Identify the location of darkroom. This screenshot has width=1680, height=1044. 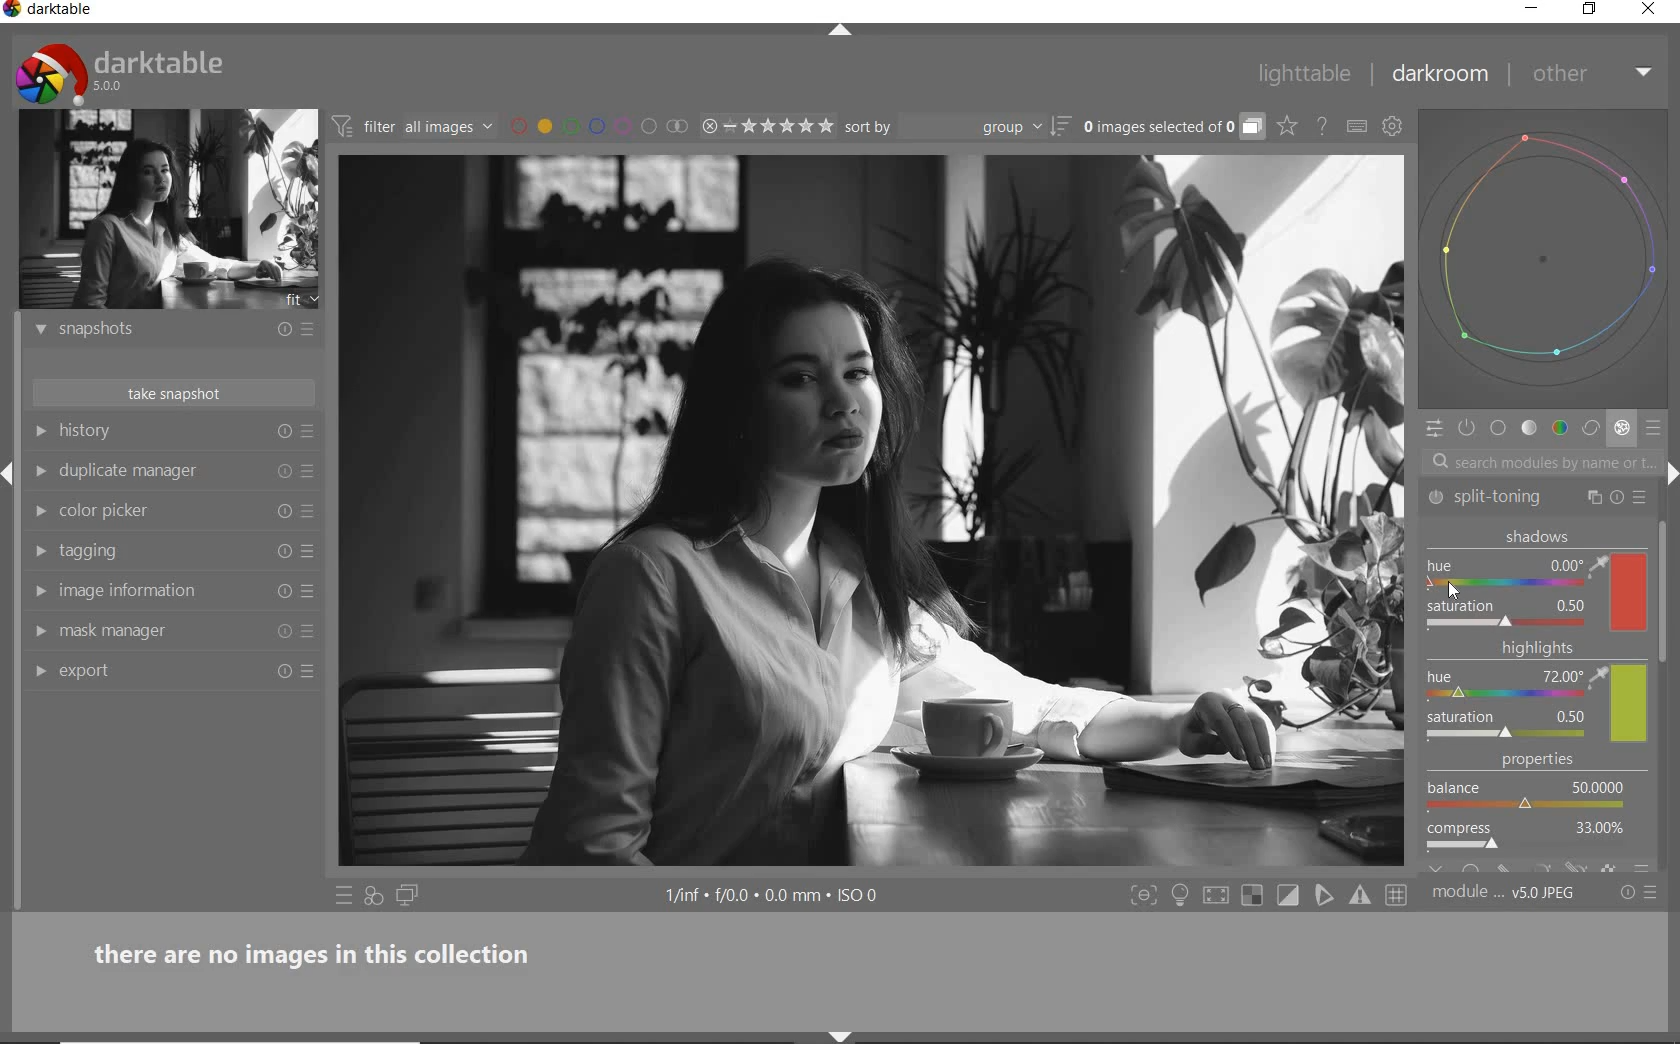
(1441, 78).